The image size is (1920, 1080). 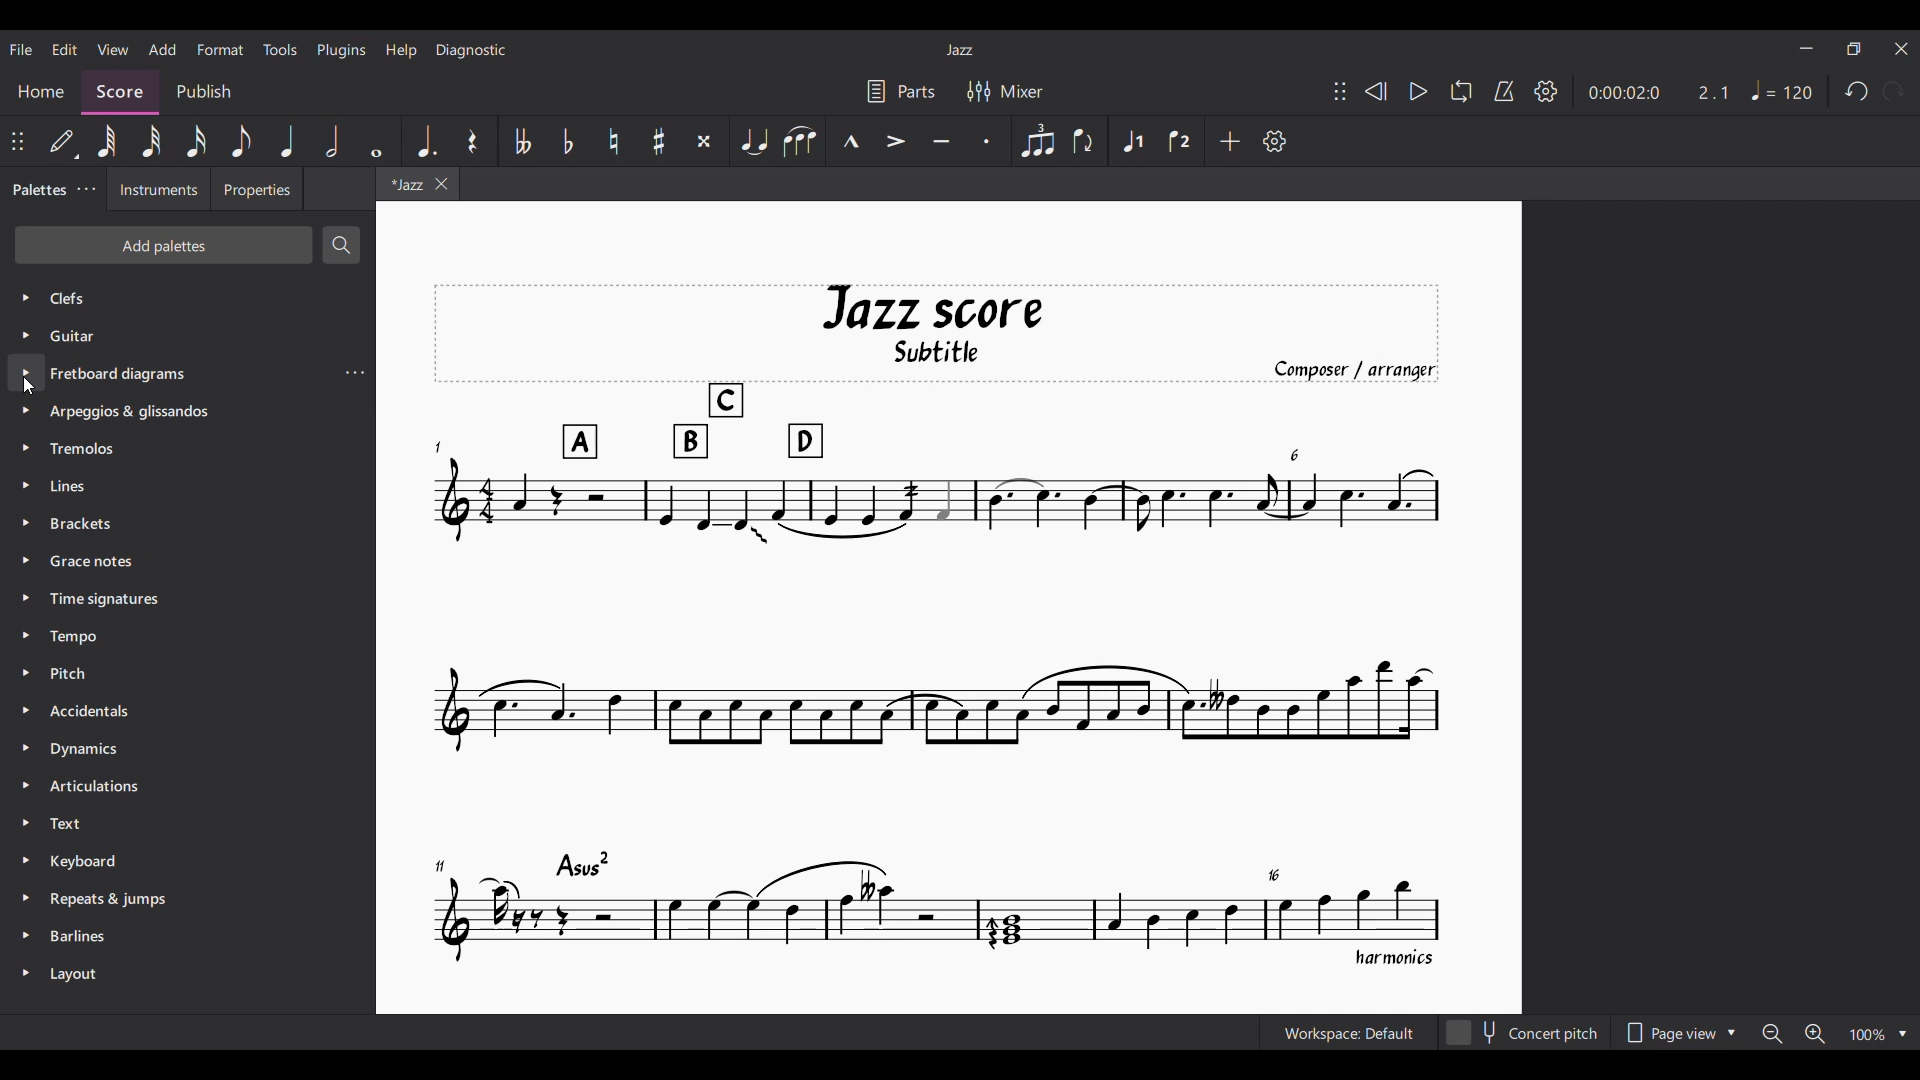 I want to click on Search, so click(x=341, y=245).